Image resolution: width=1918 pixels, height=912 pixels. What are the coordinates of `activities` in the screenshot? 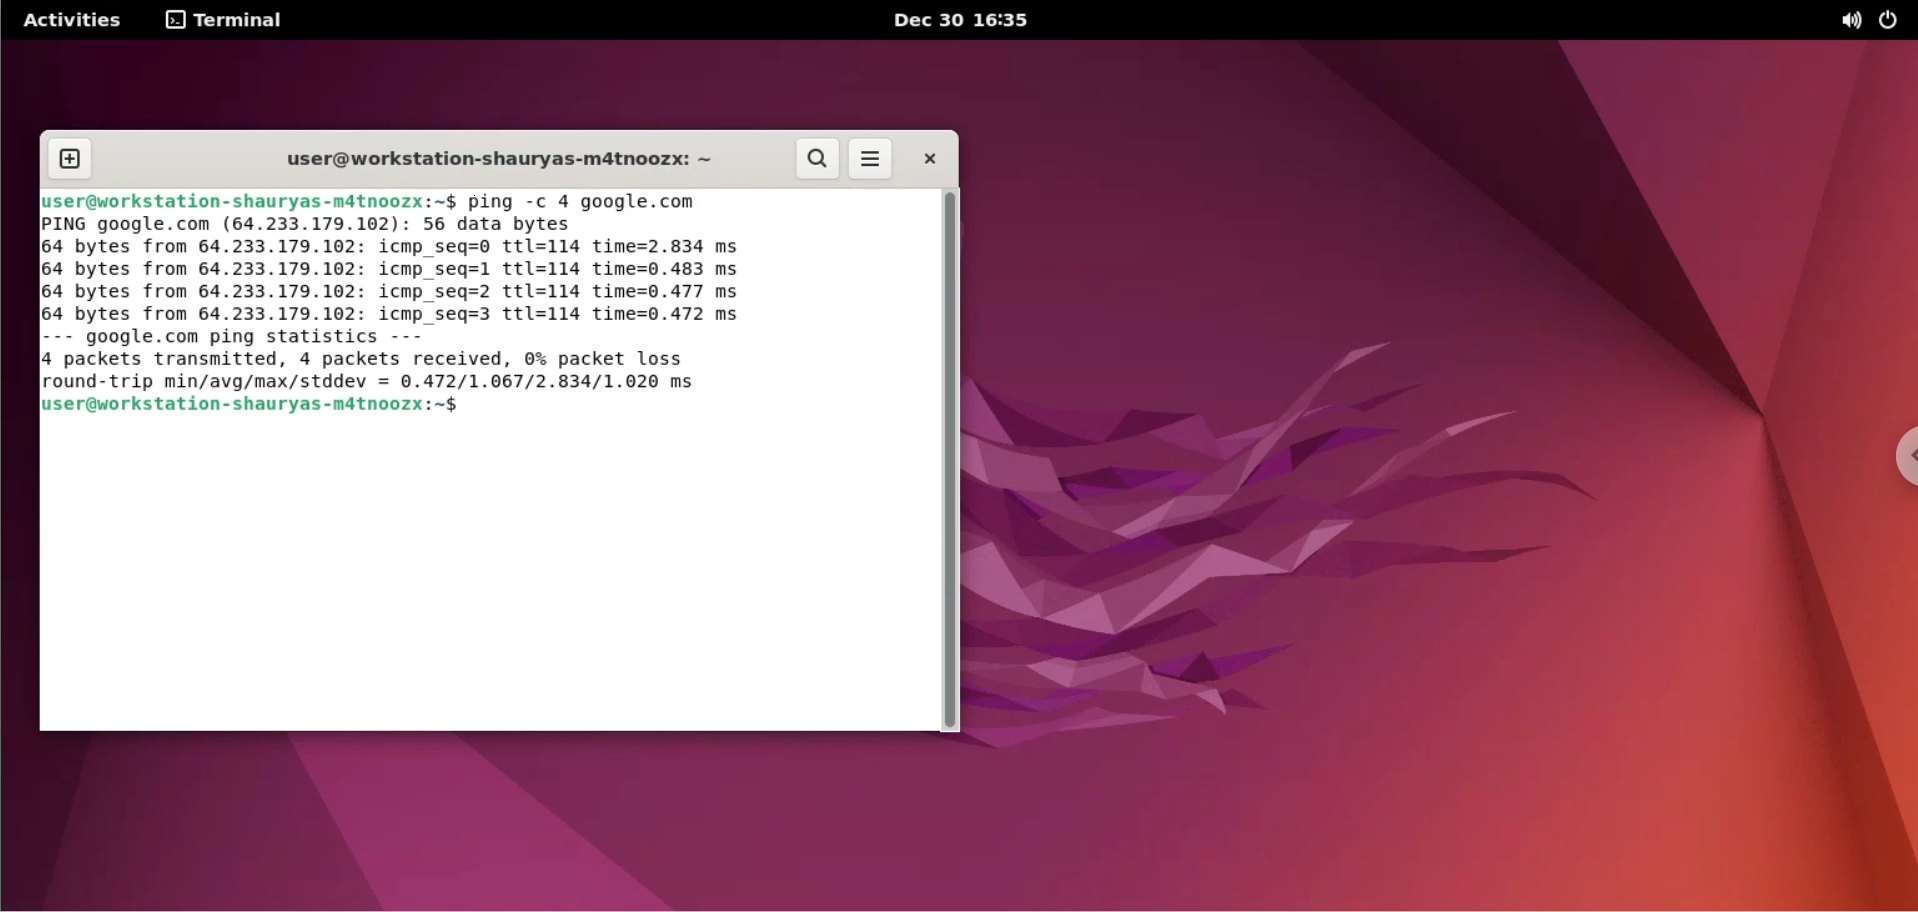 It's located at (73, 20).